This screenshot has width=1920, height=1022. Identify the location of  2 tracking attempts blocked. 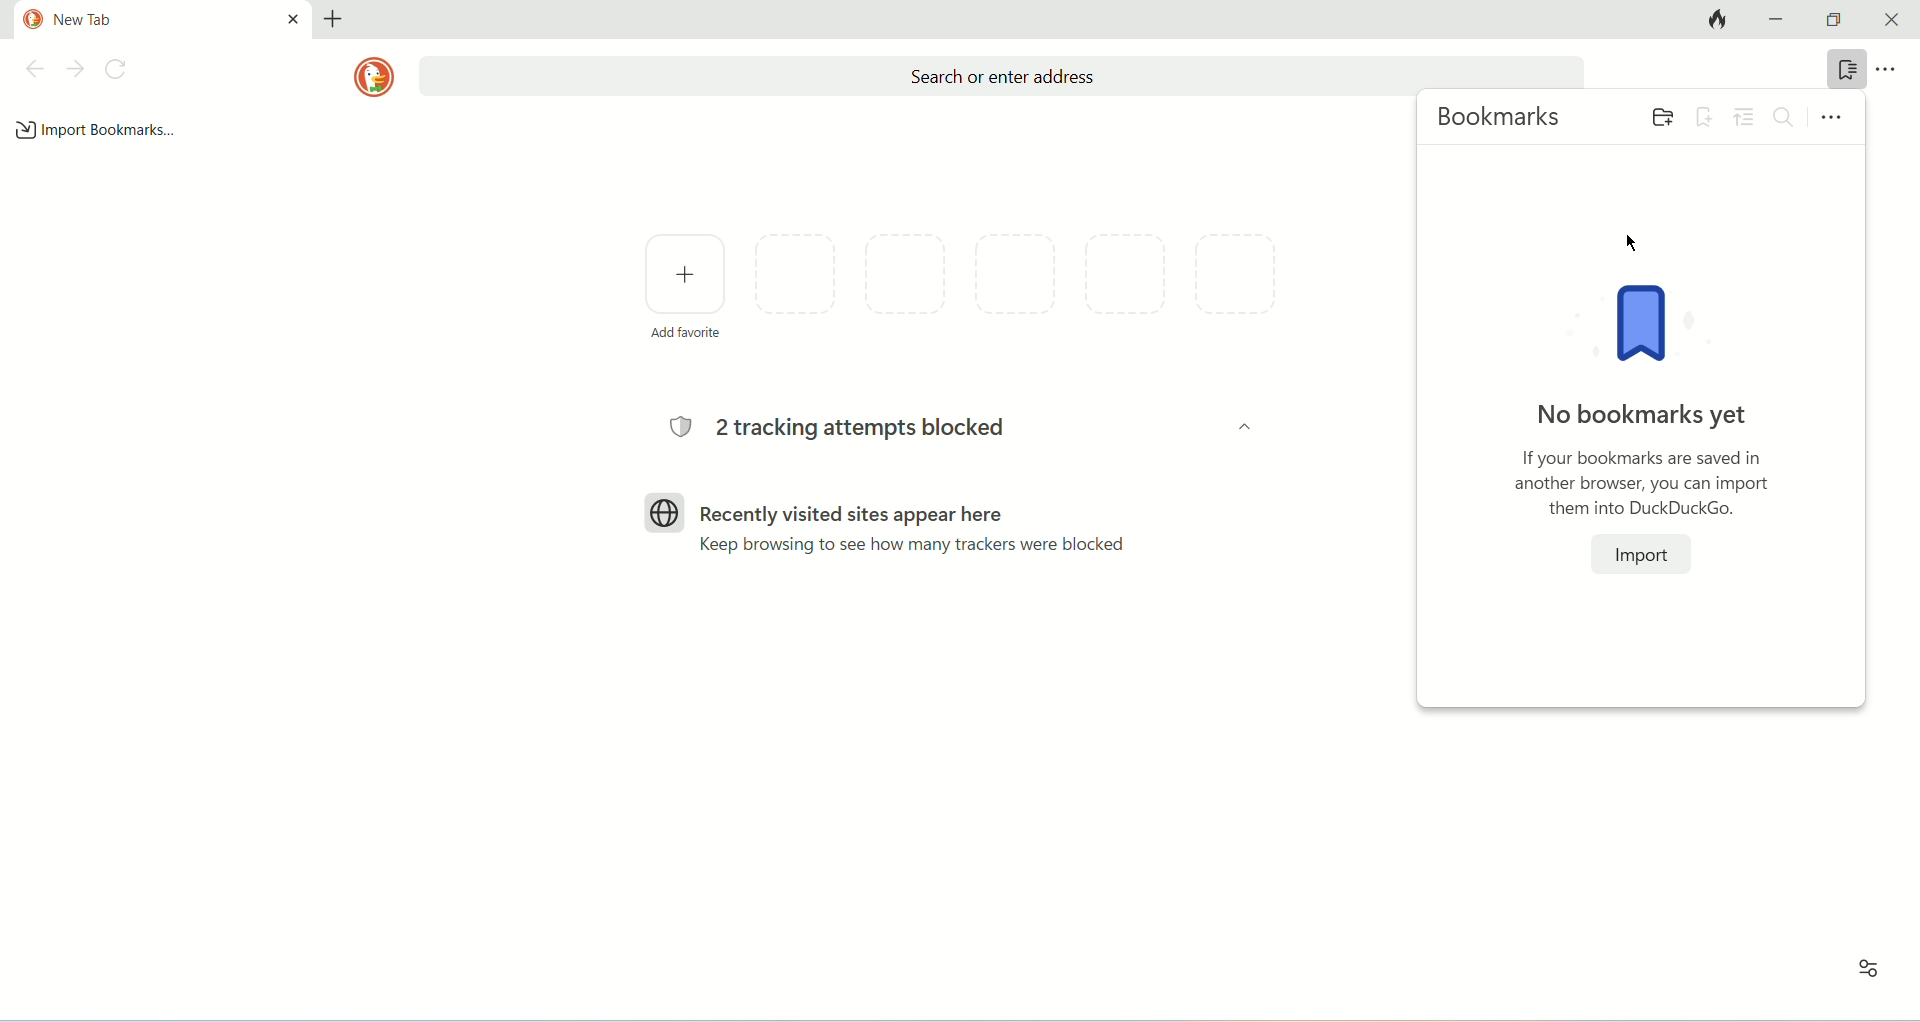
(848, 429).